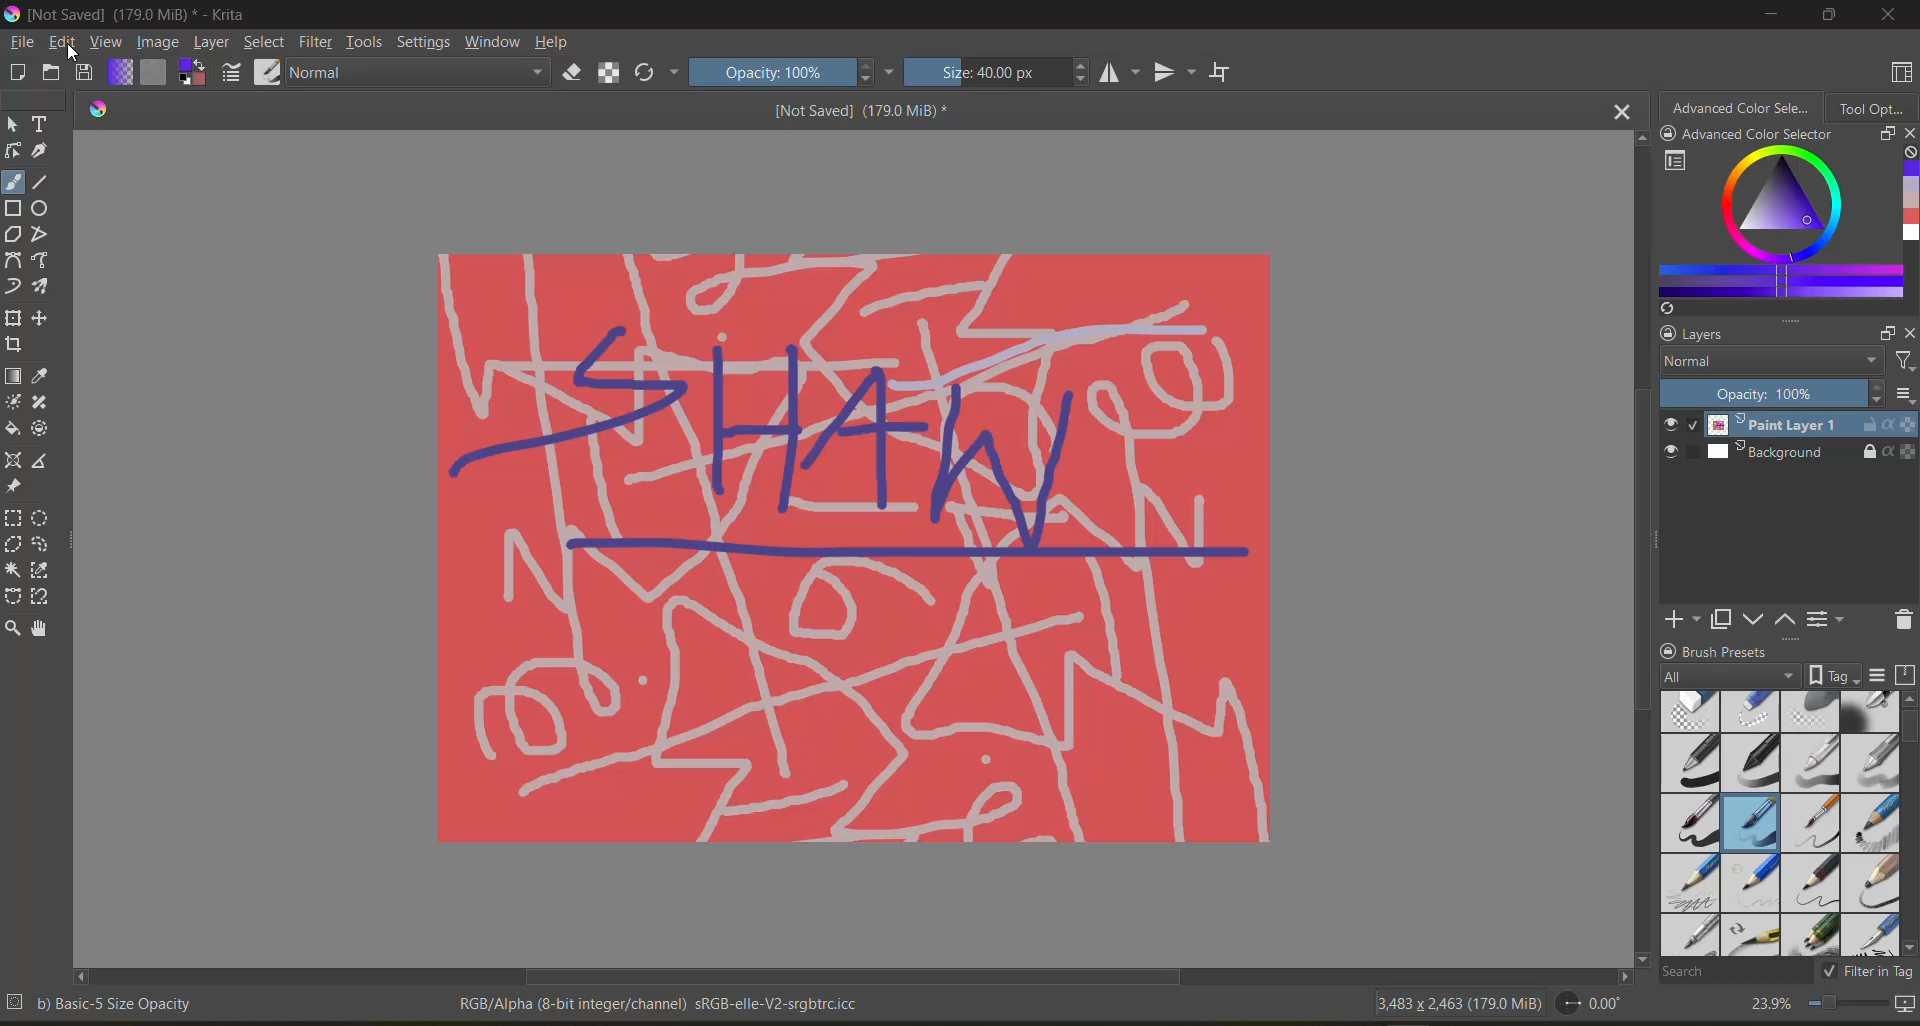 Image resolution: width=1920 pixels, height=1026 pixels. What do you see at coordinates (1848, 1003) in the screenshot?
I see `zoom` at bounding box center [1848, 1003].